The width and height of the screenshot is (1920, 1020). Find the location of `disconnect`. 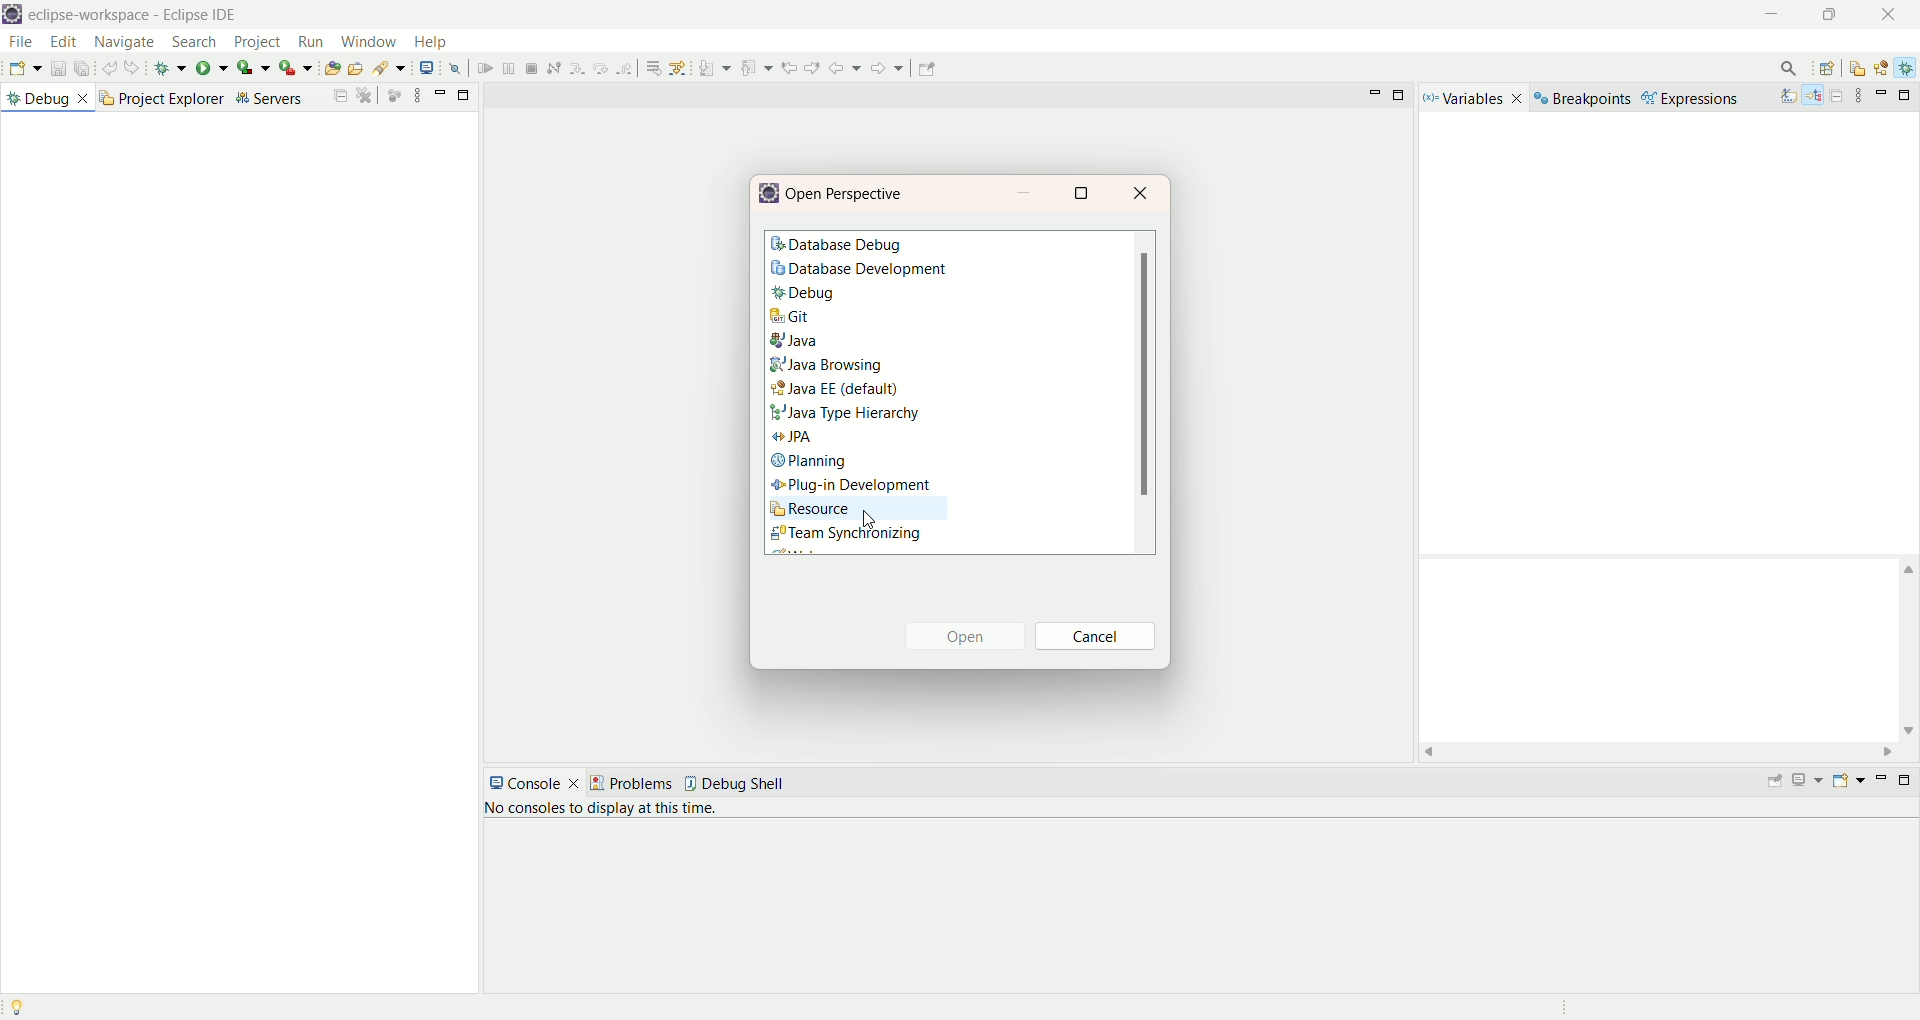

disconnect is located at coordinates (698, 67).